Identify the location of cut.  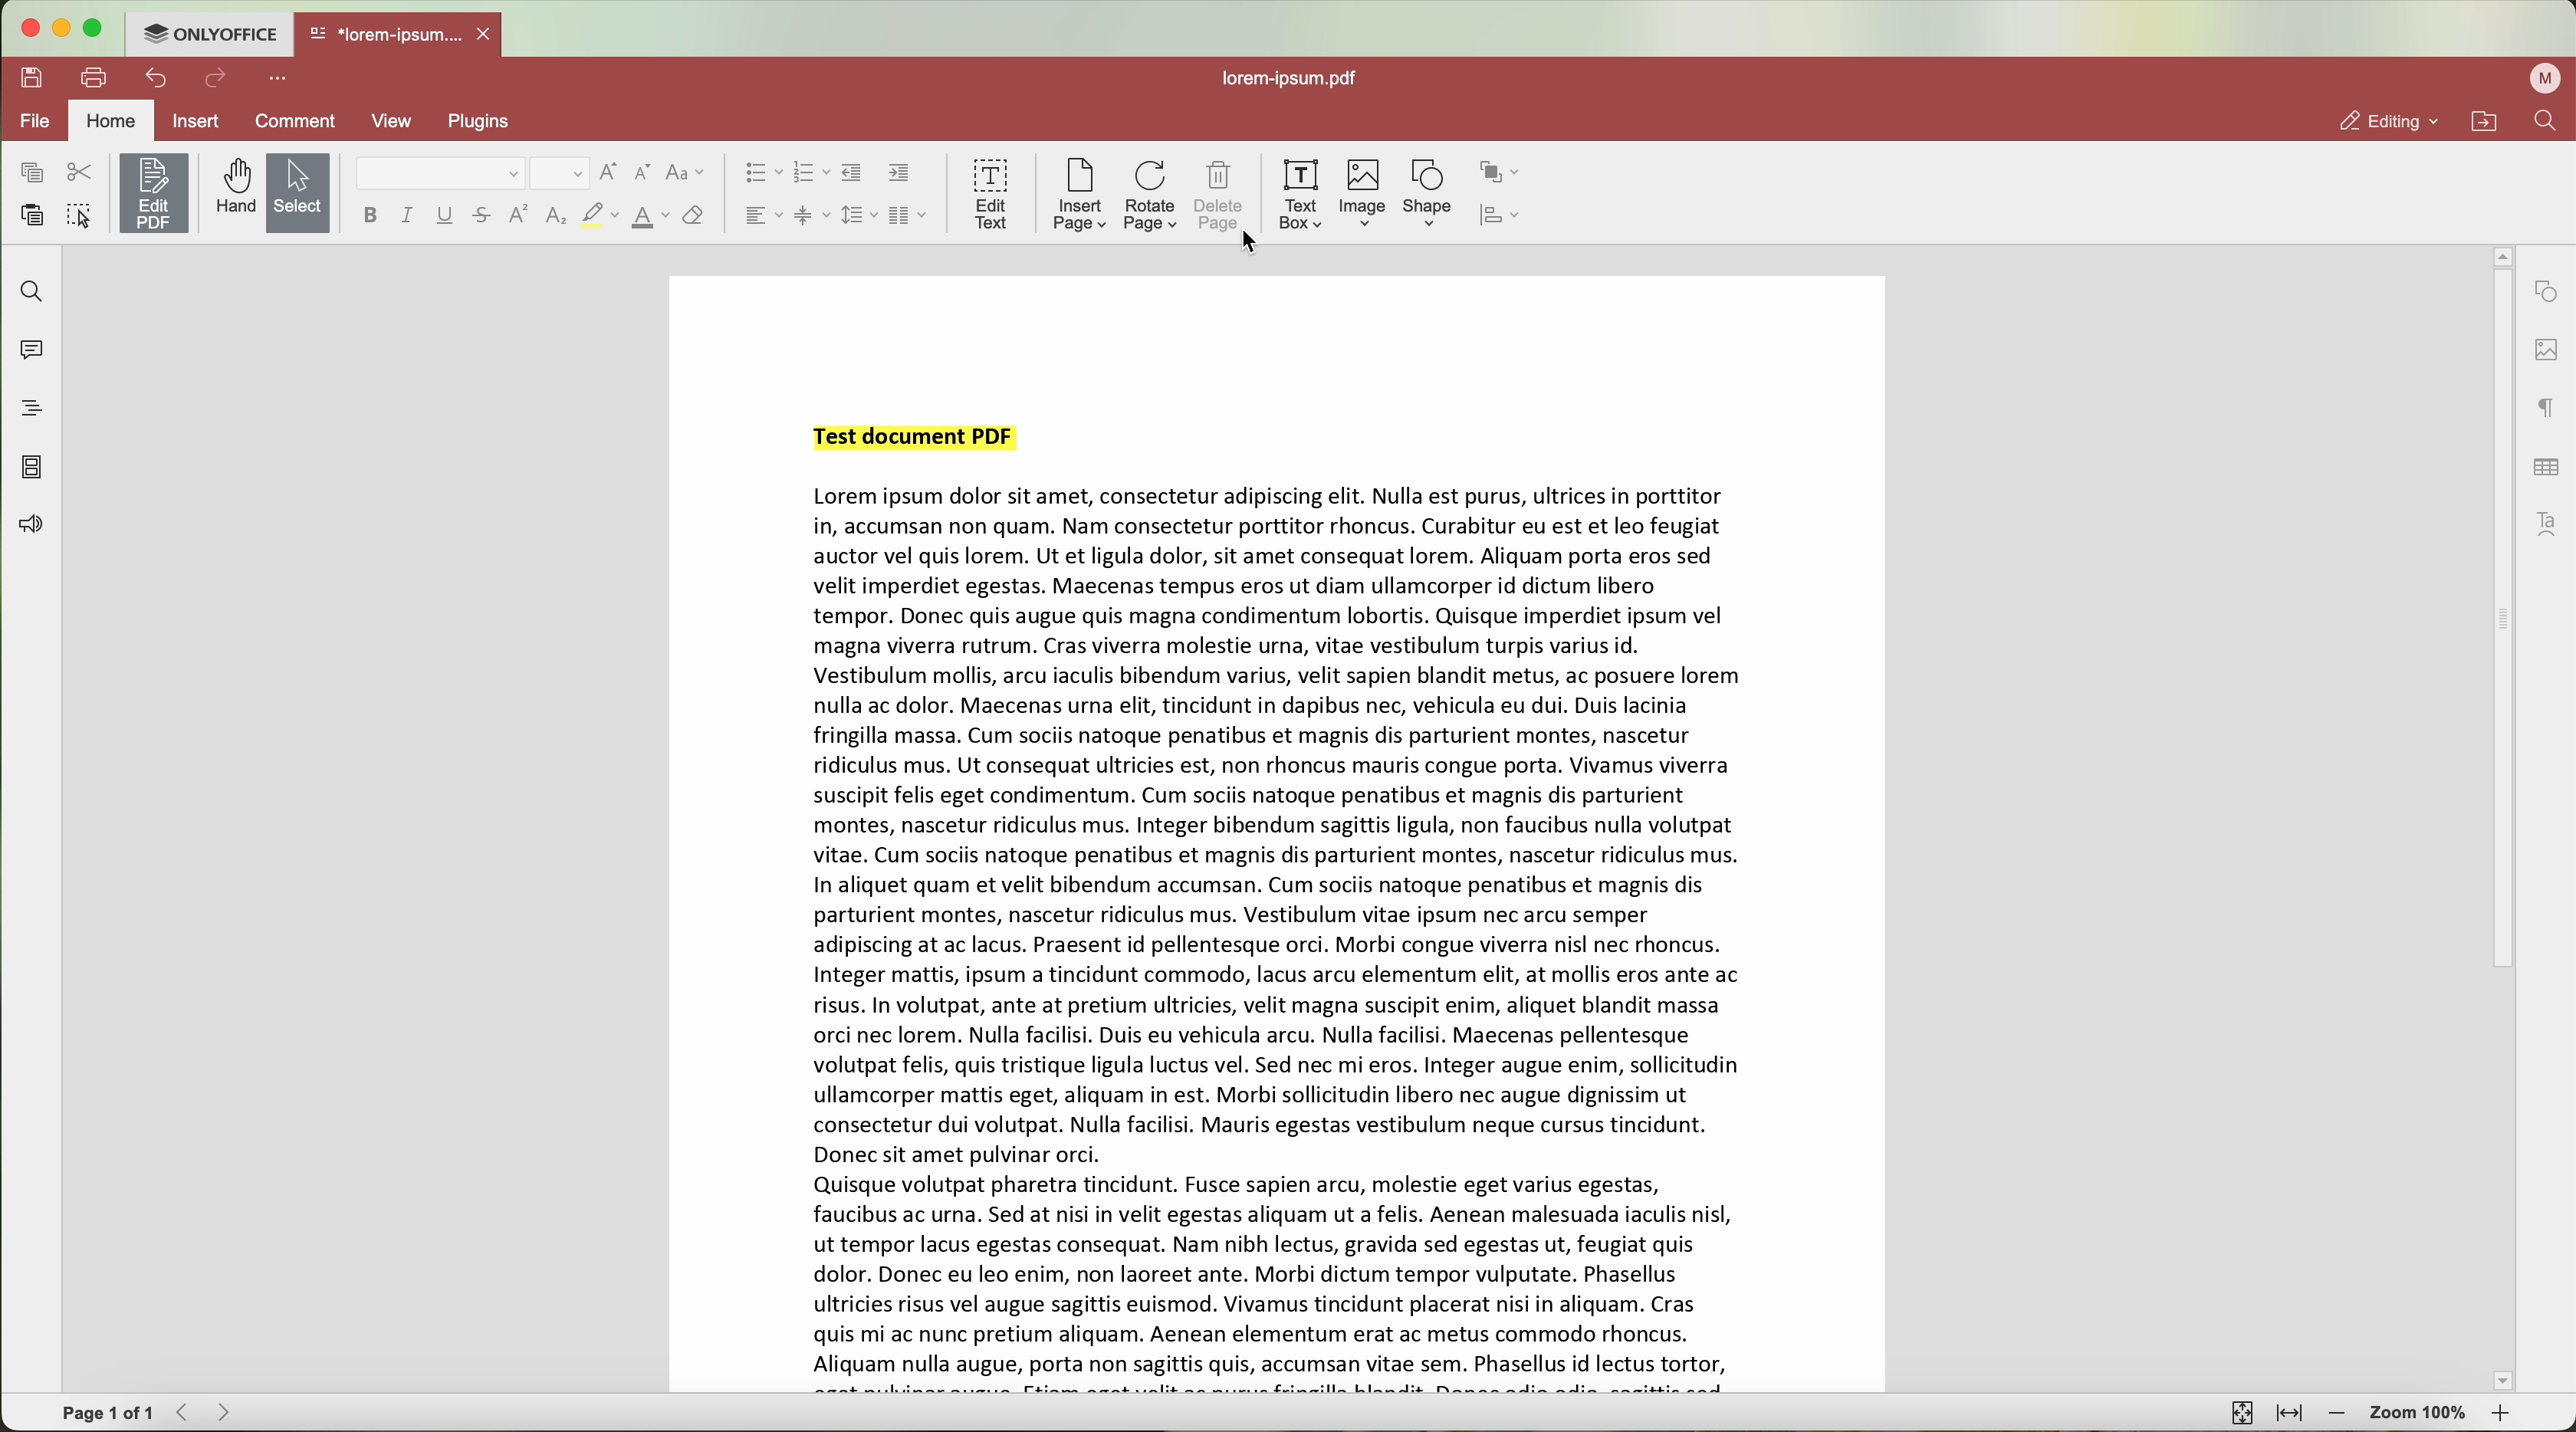
(85, 172).